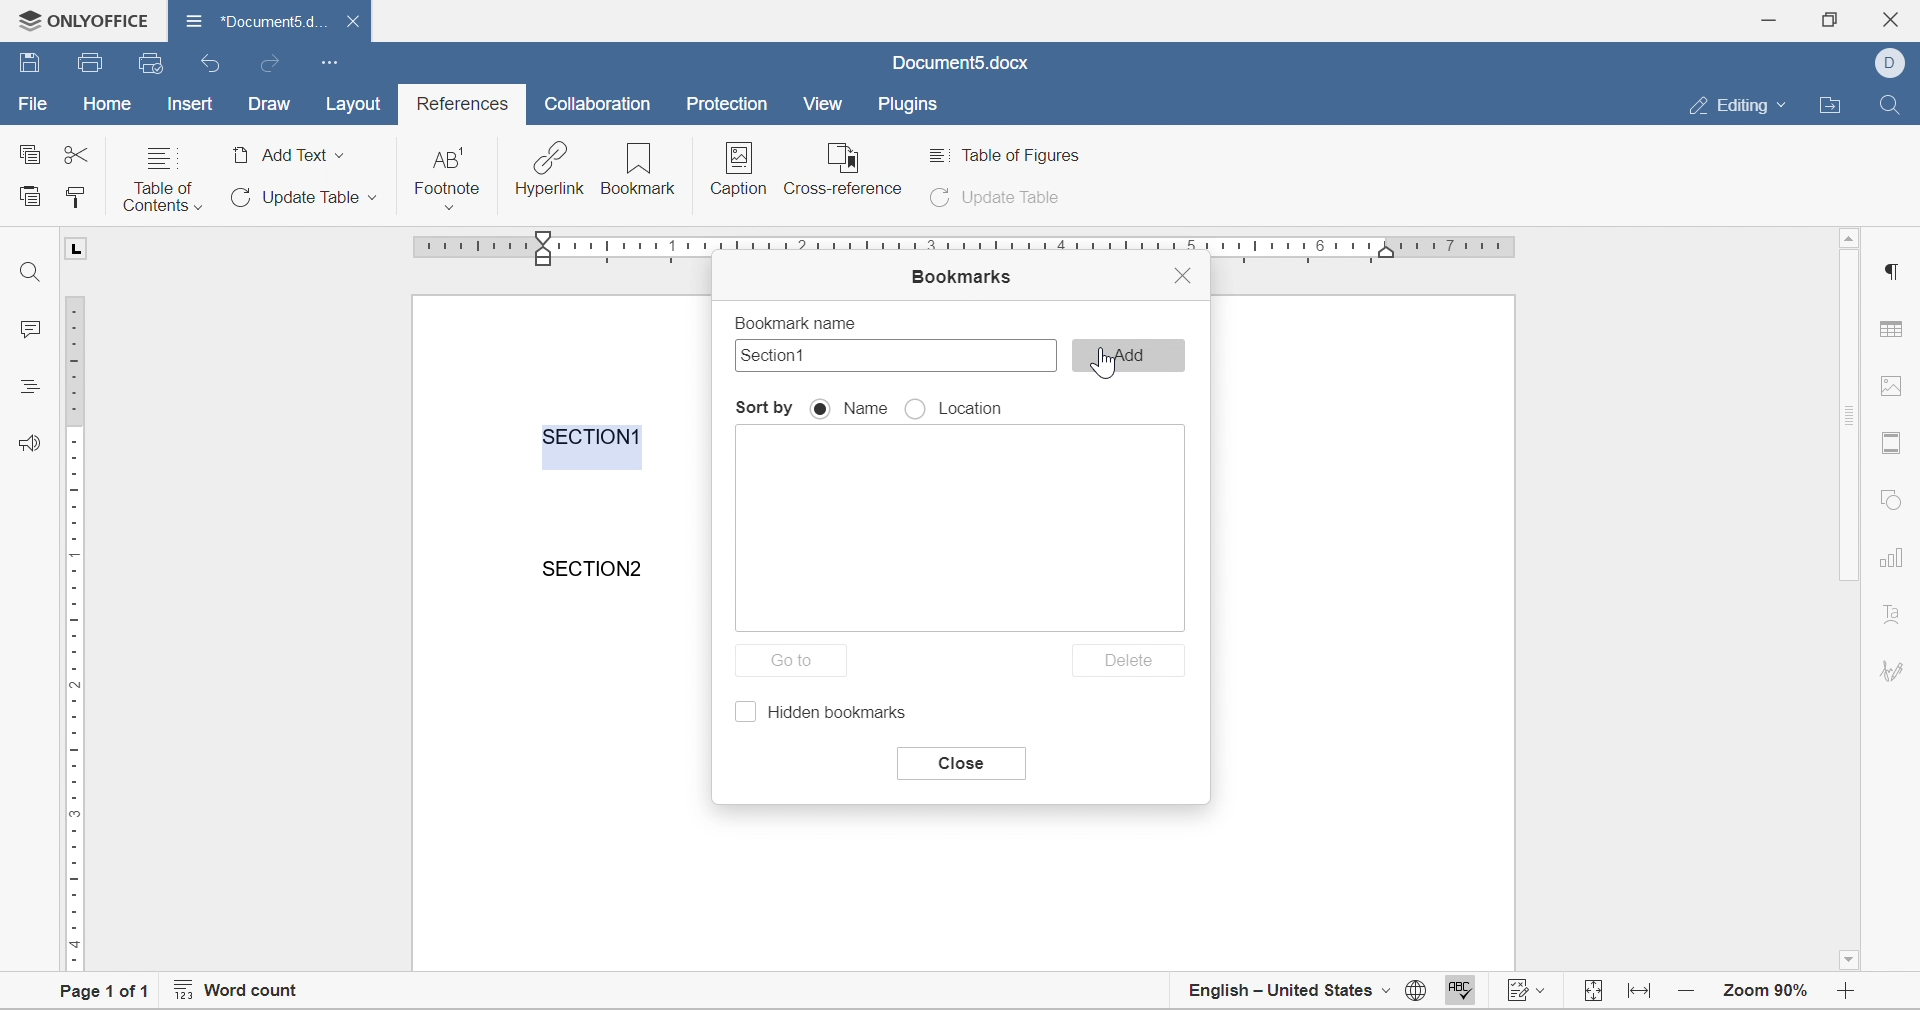 Image resolution: width=1920 pixels, height=1010 pixels. Describe the element at coordinates (1131, 660) in the screenshot. I see `delete` at that location.